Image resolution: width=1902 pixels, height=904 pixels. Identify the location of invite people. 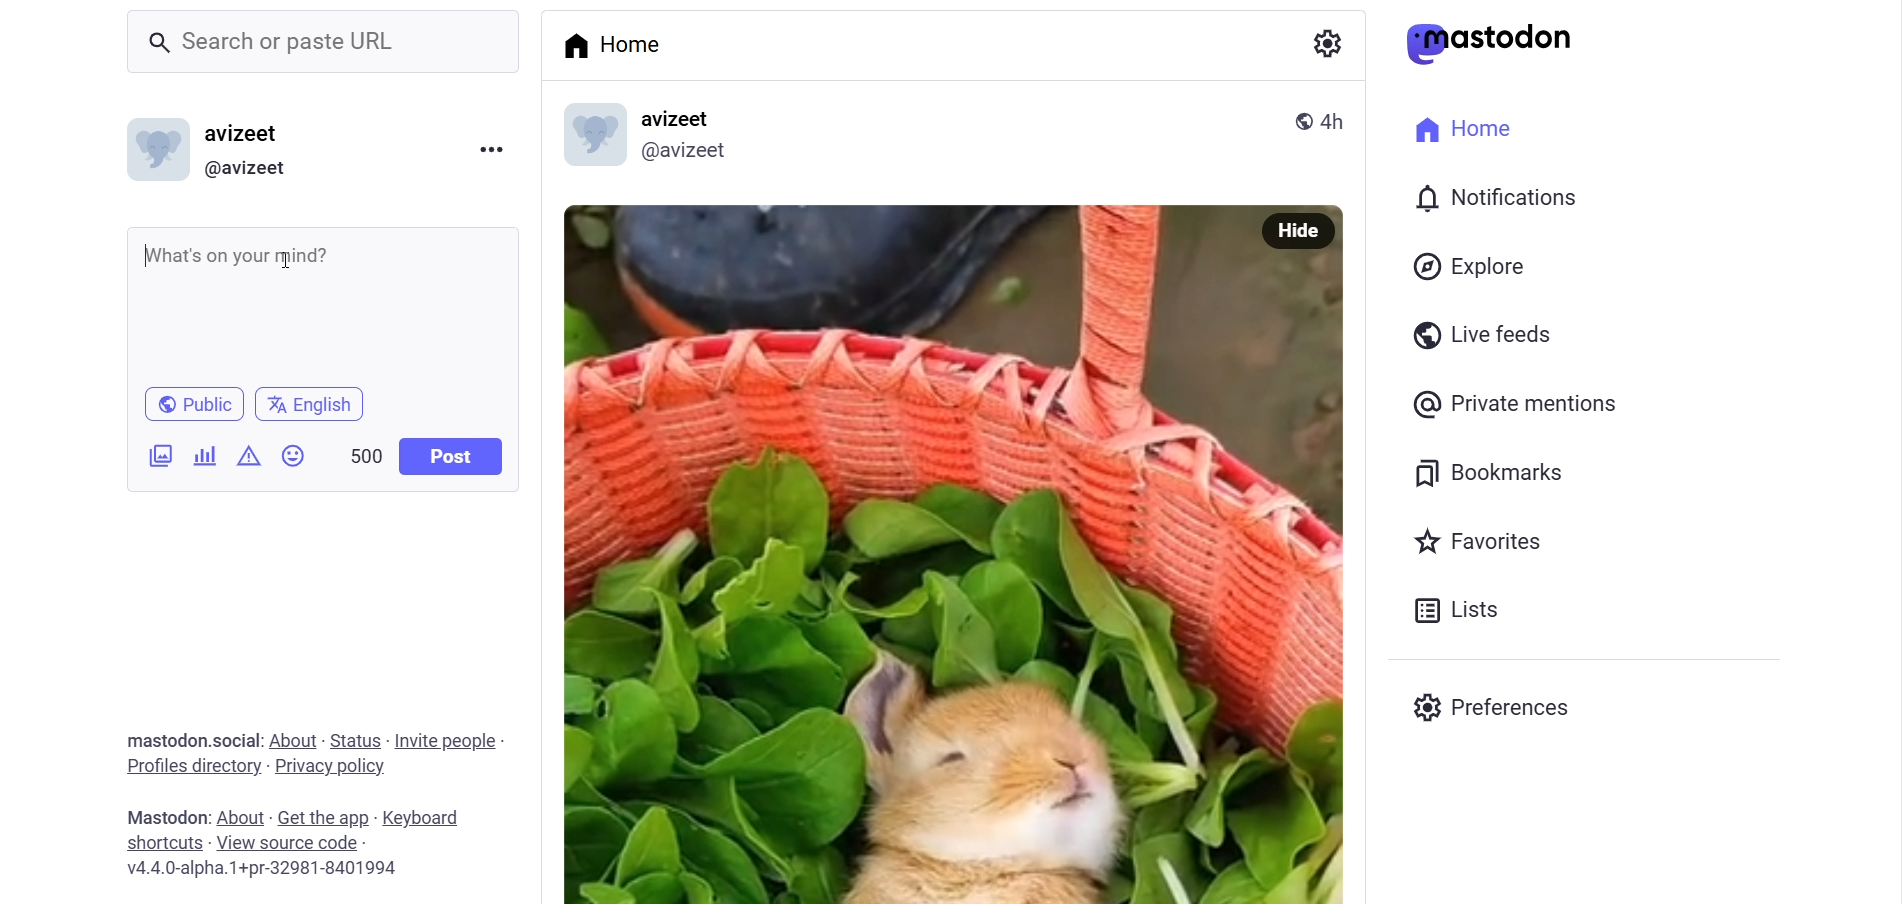
(452, 738).